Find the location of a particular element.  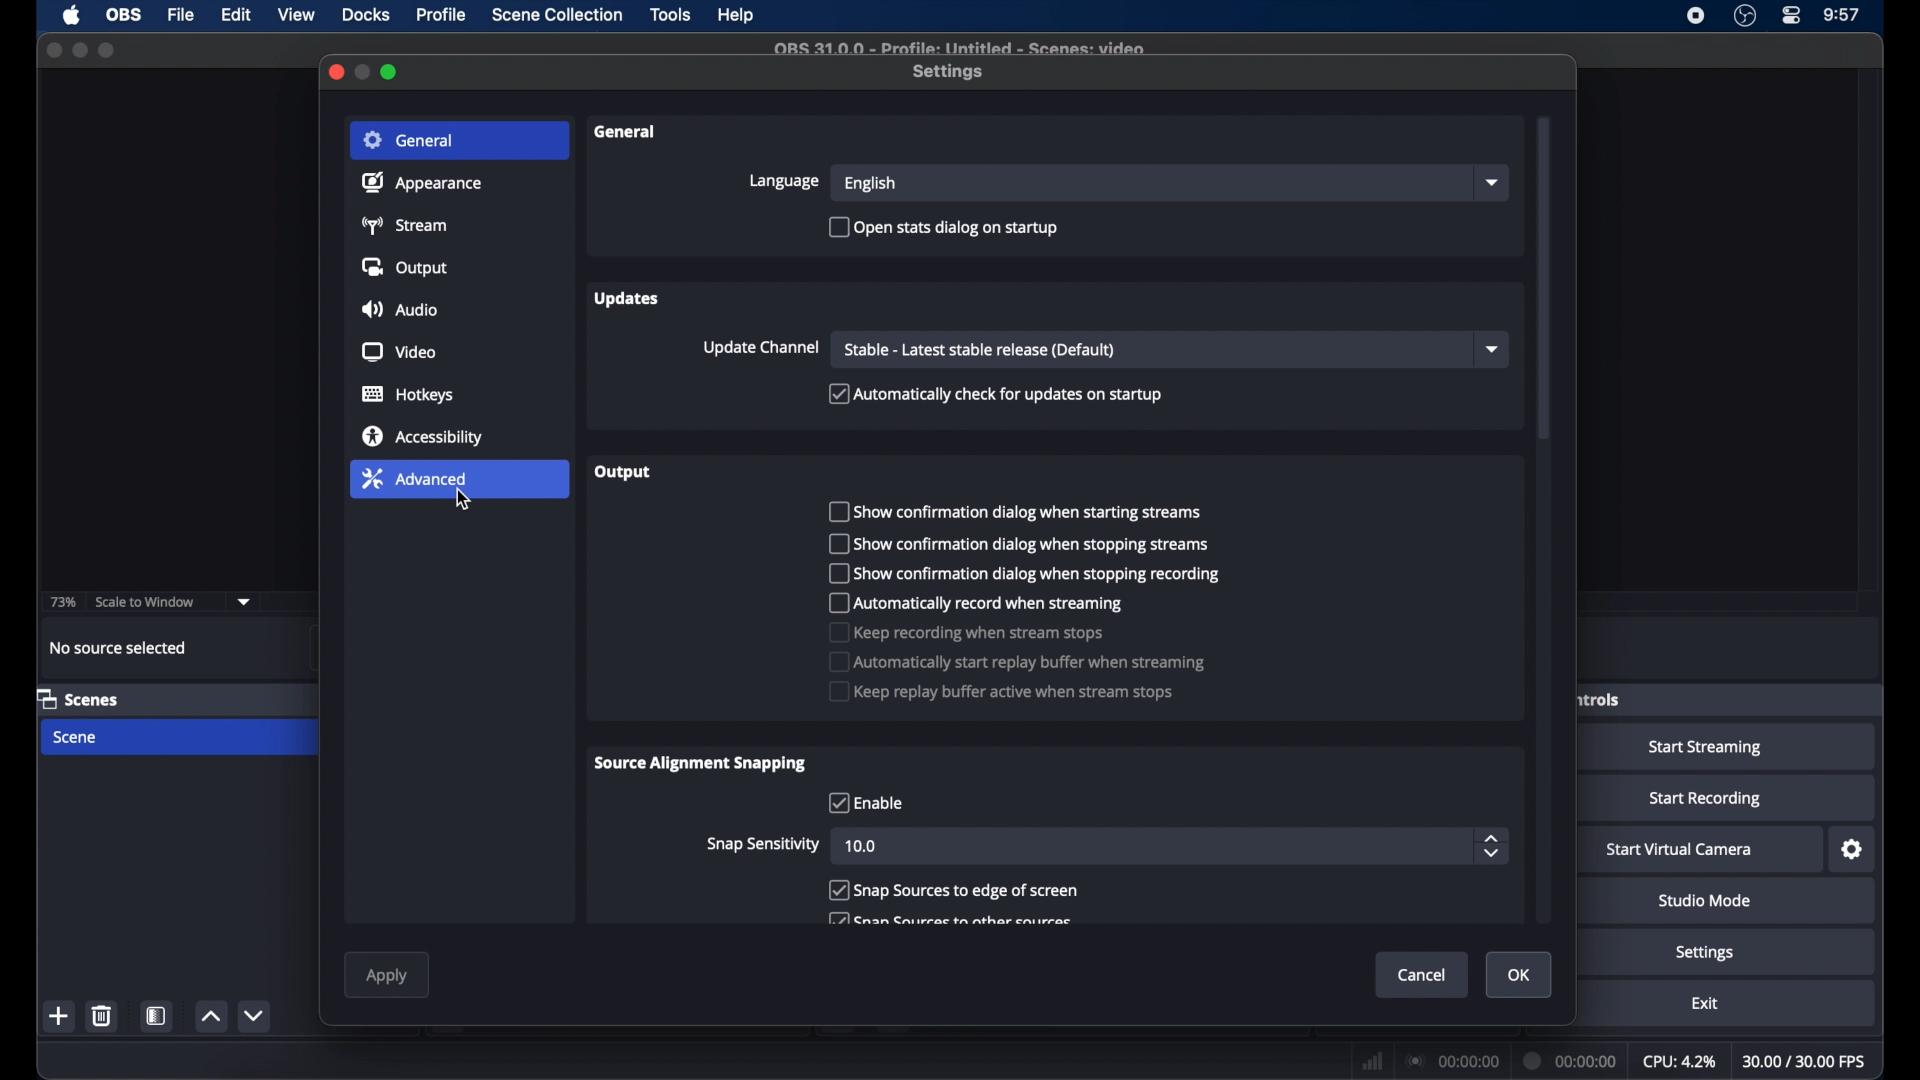

studio mode is located at coordinates (1706, 901).